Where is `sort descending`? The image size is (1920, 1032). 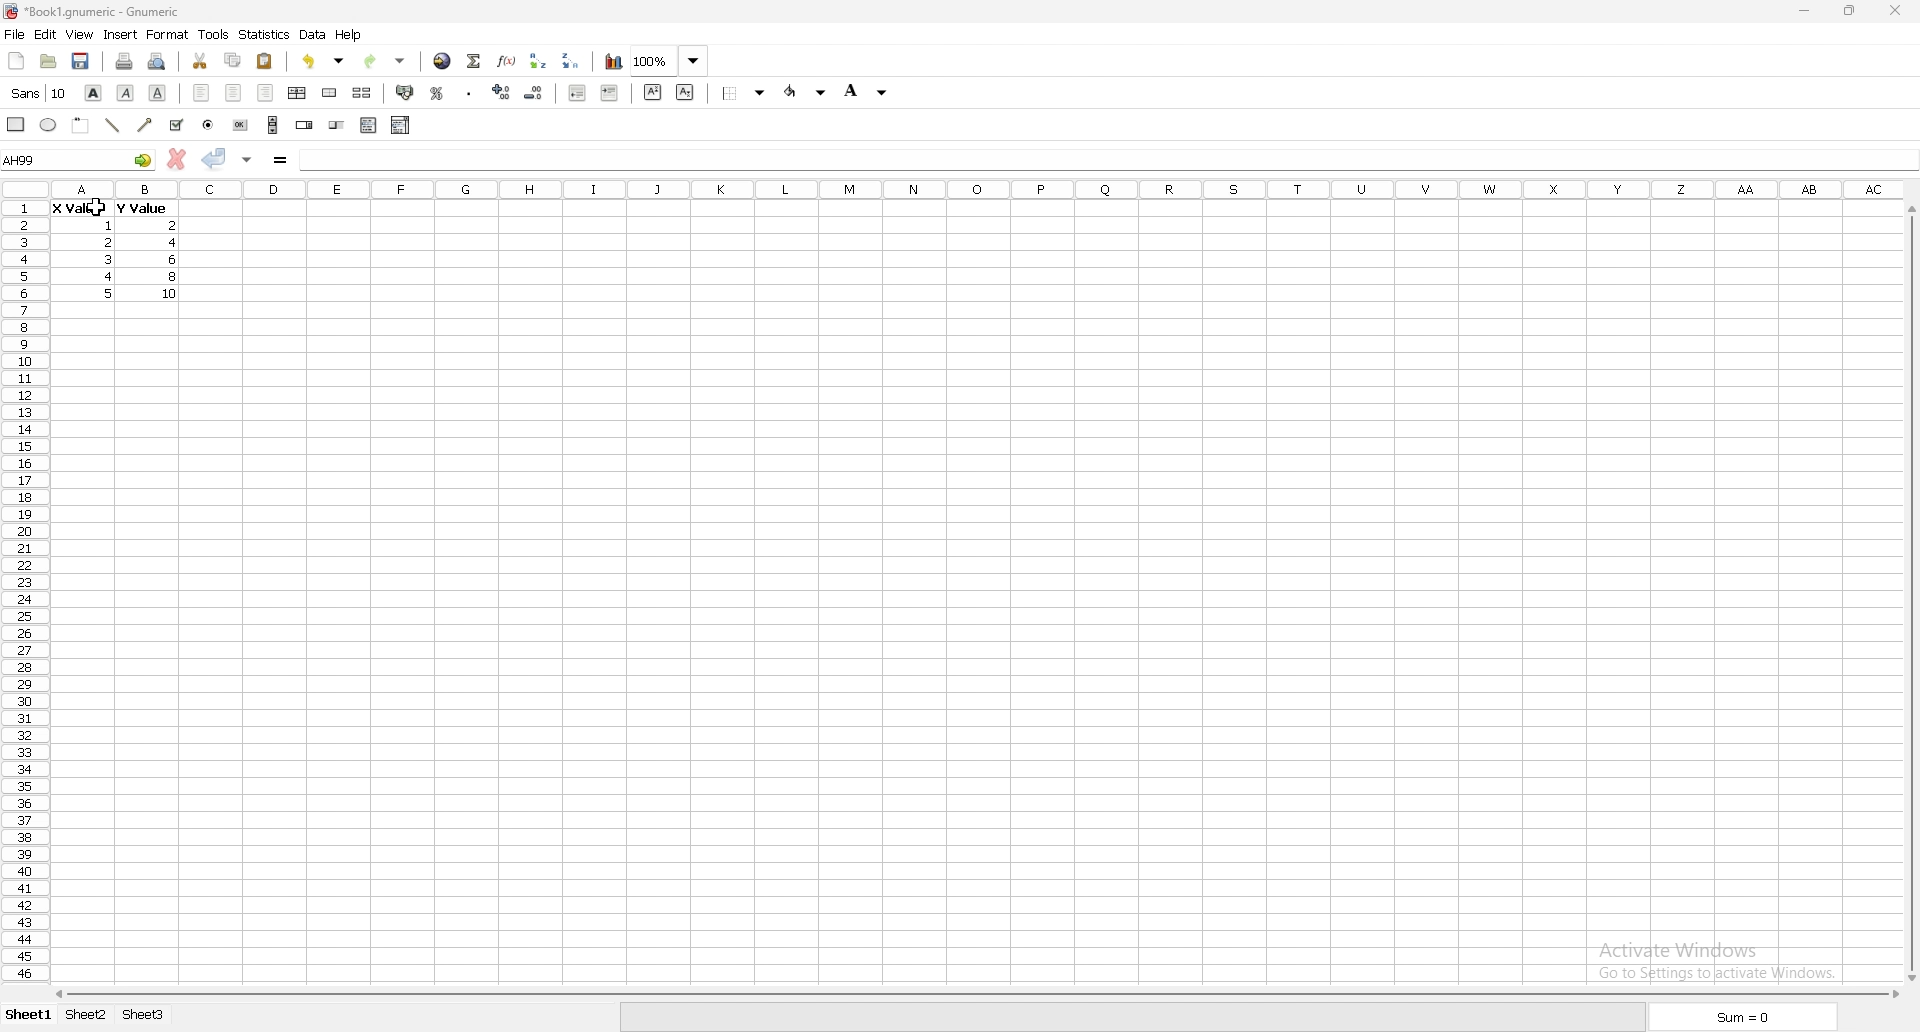
sort descending is located at coordinates (571, 60).